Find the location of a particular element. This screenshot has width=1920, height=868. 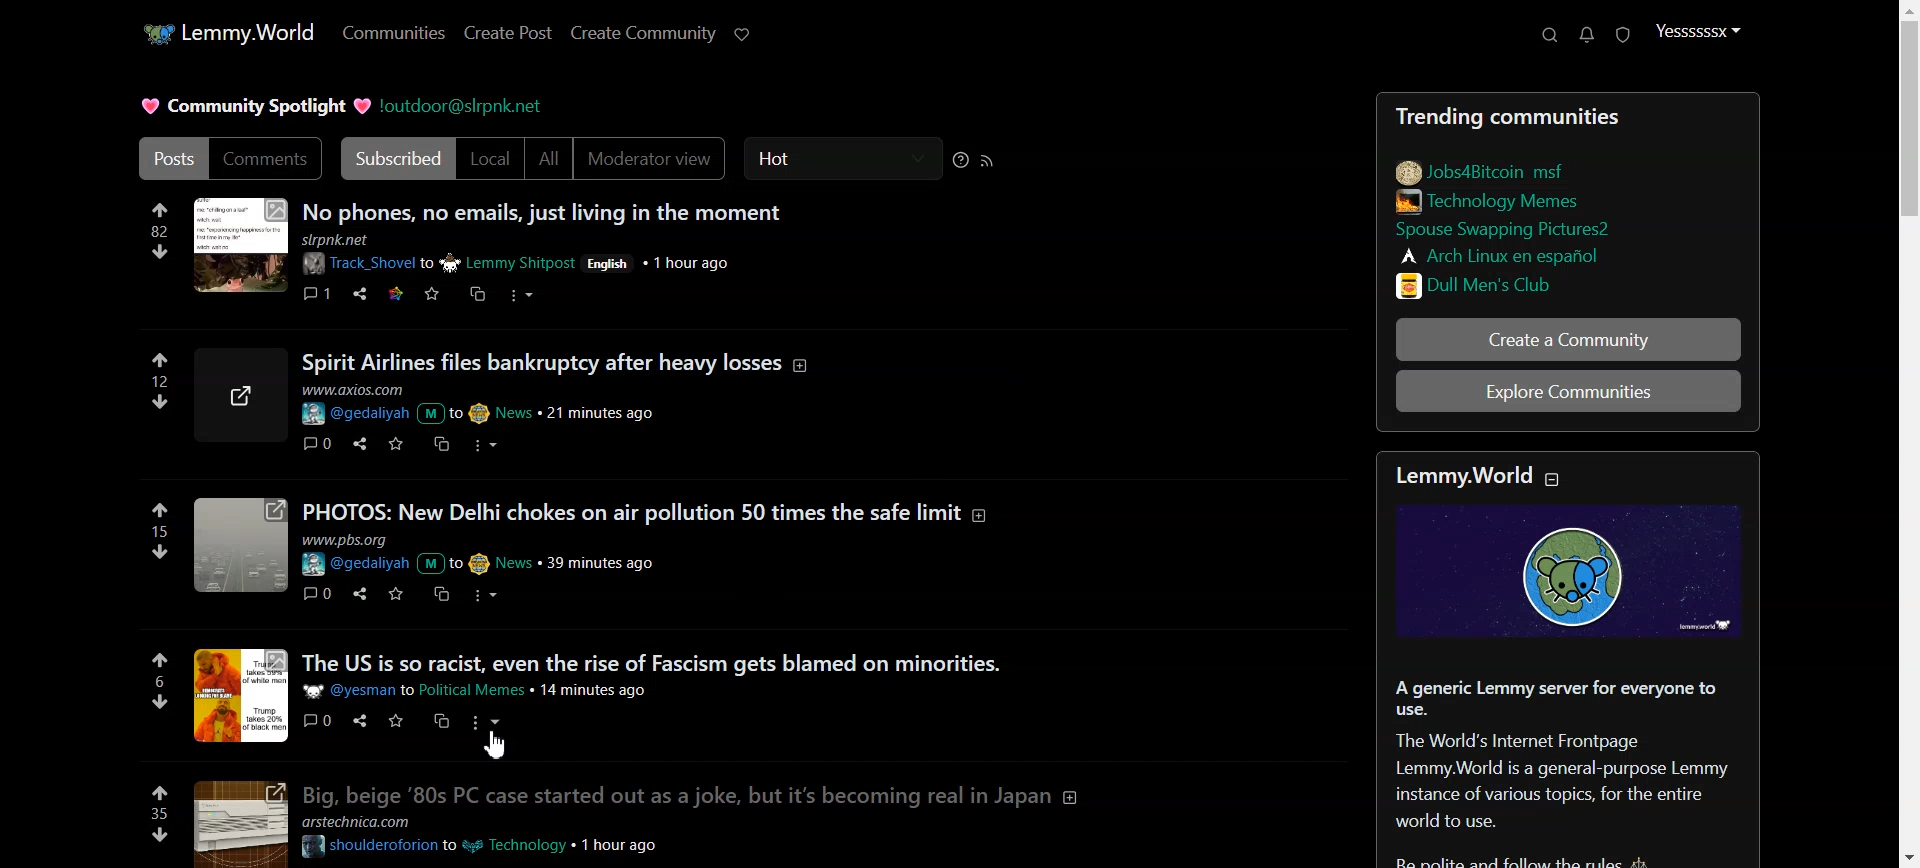

Local is located at coordinates (491, 159).